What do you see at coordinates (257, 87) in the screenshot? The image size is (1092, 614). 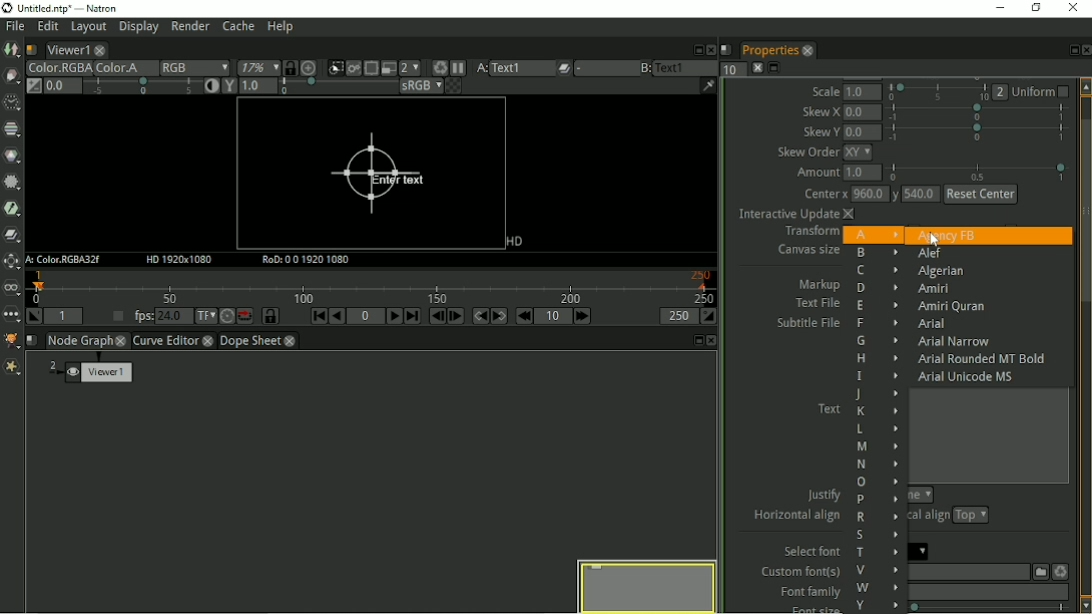 I see `Viewer gamma correction` at bounding box center [257, 87].